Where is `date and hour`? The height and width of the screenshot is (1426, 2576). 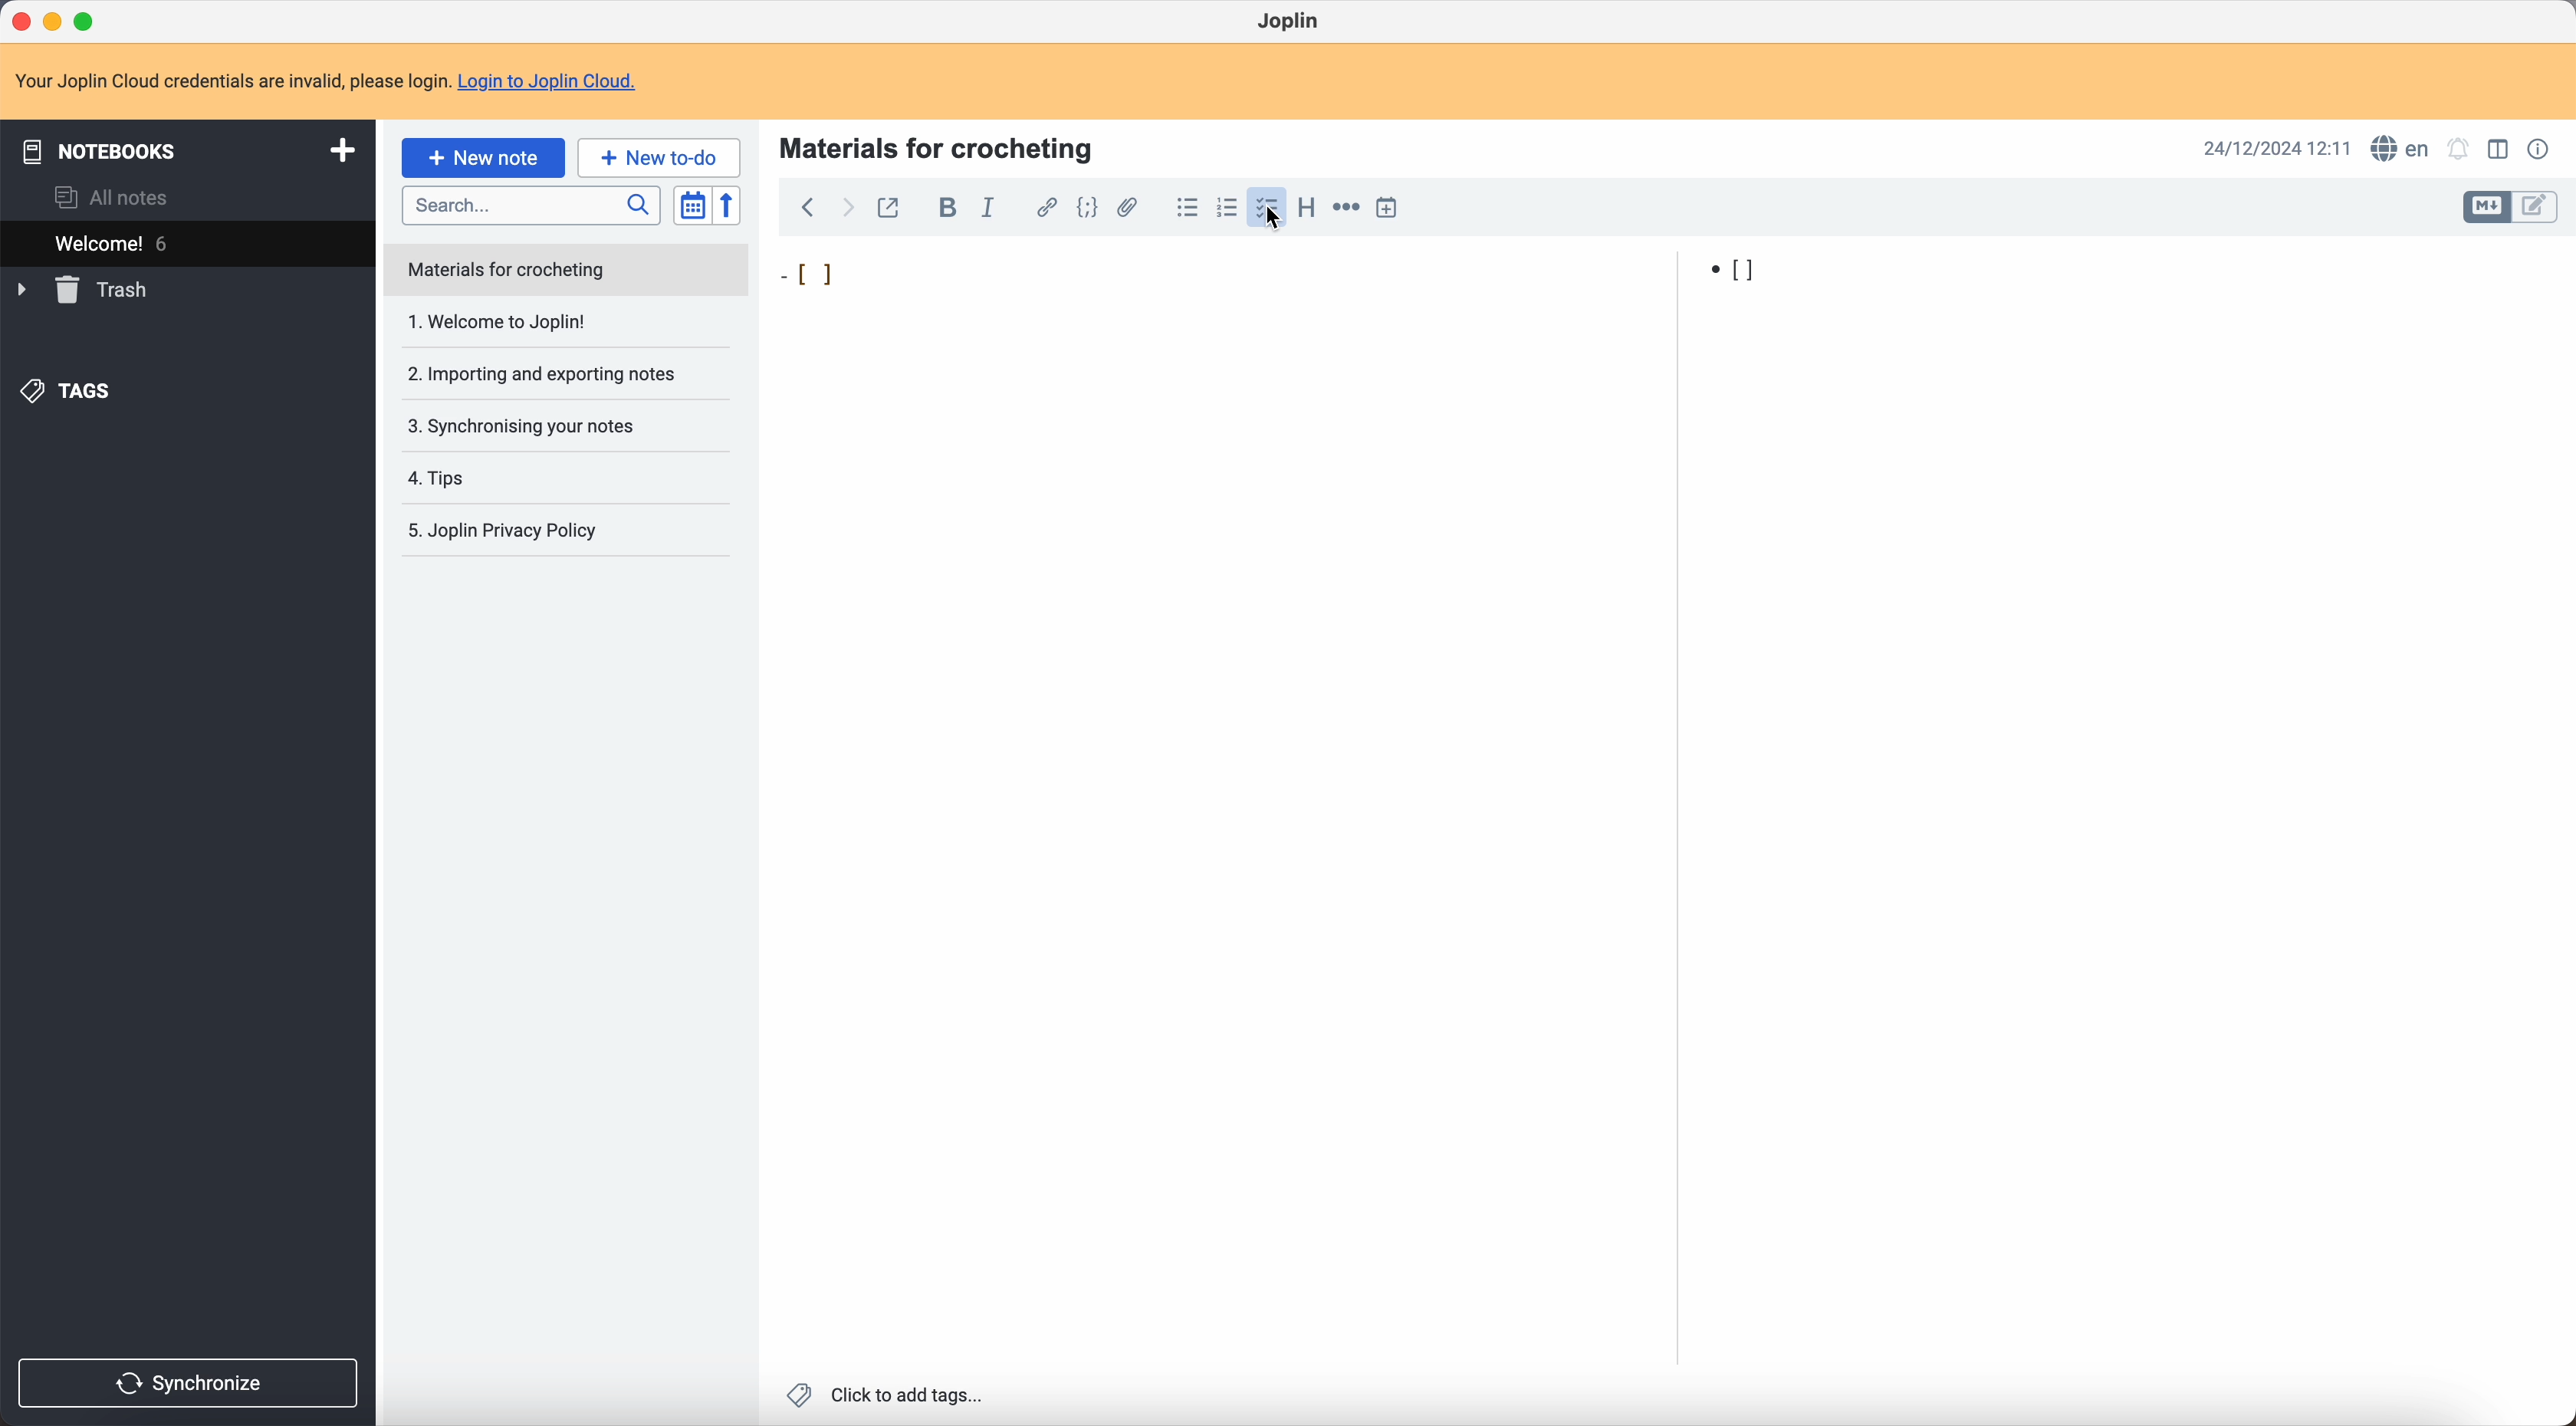
date and hour is located at coordinates (2278, 148).